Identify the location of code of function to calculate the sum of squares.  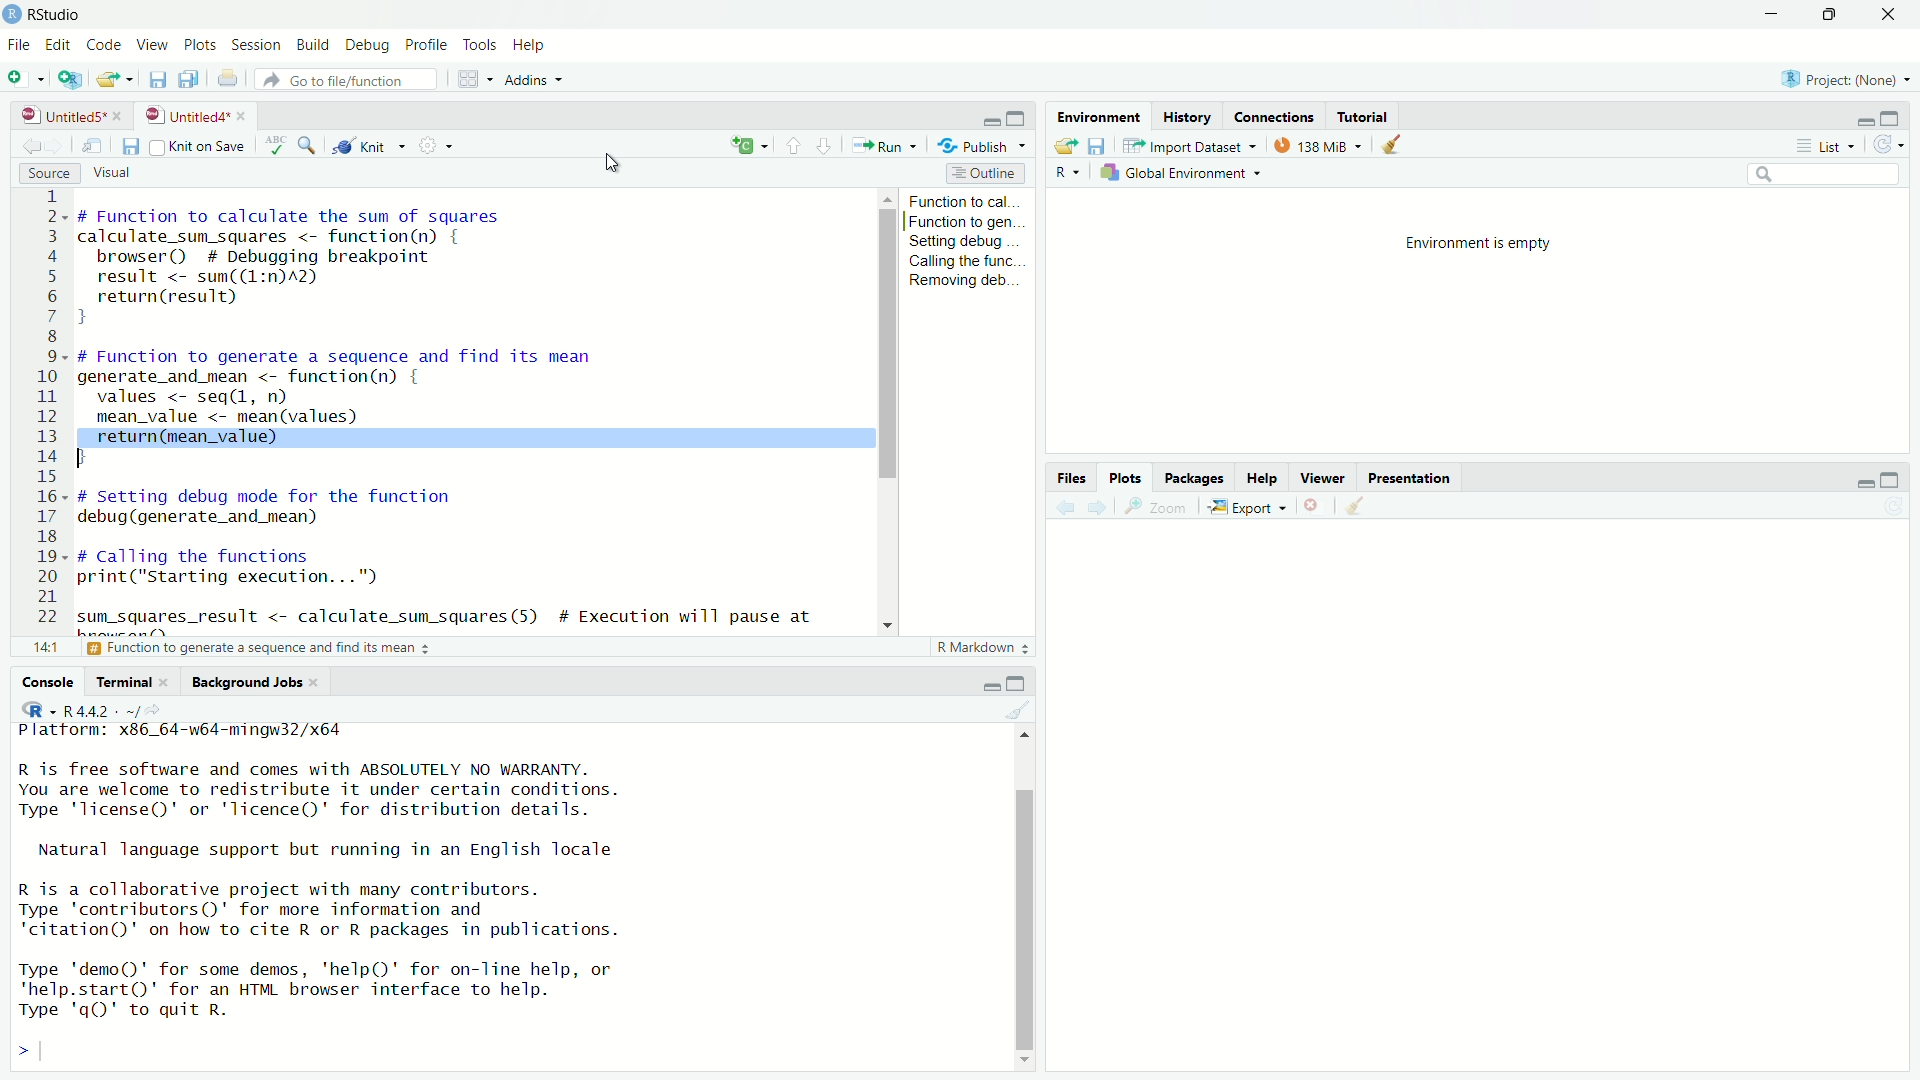
(368, 267).